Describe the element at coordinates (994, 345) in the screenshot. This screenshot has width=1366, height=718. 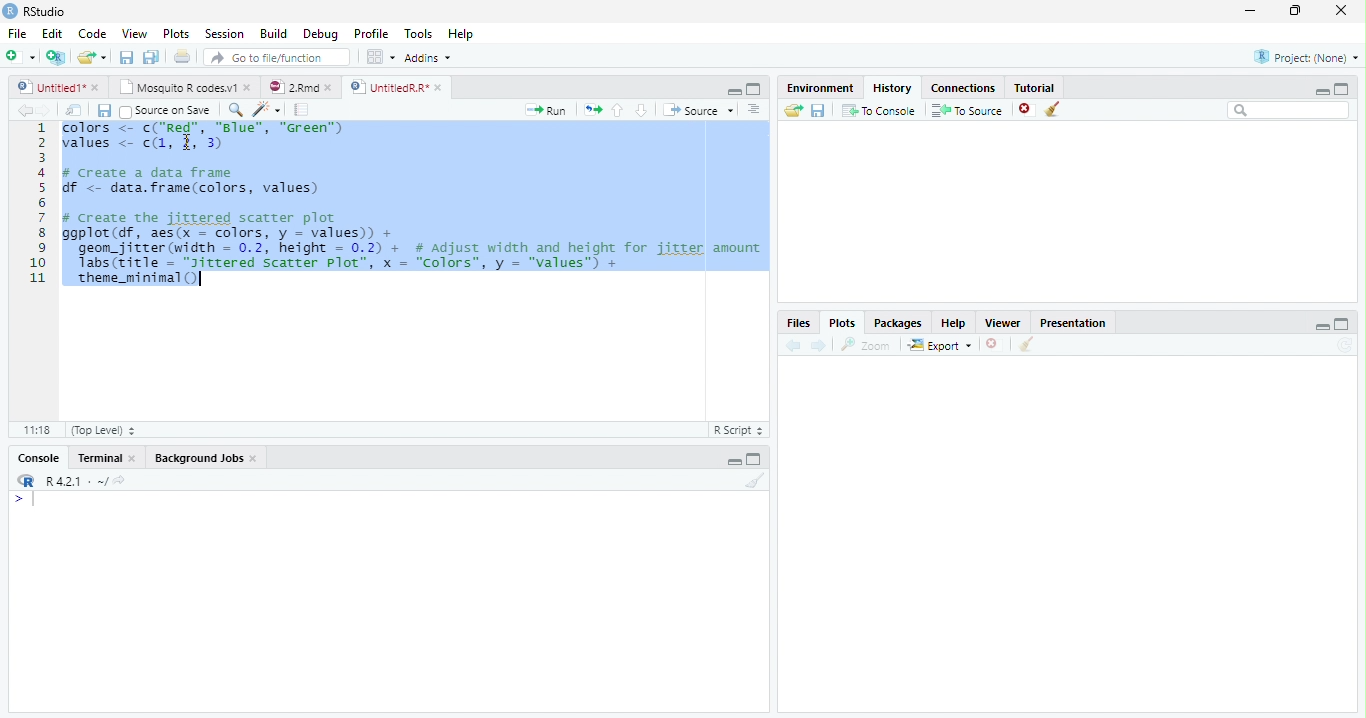
I see `Remove current plot` at that location.